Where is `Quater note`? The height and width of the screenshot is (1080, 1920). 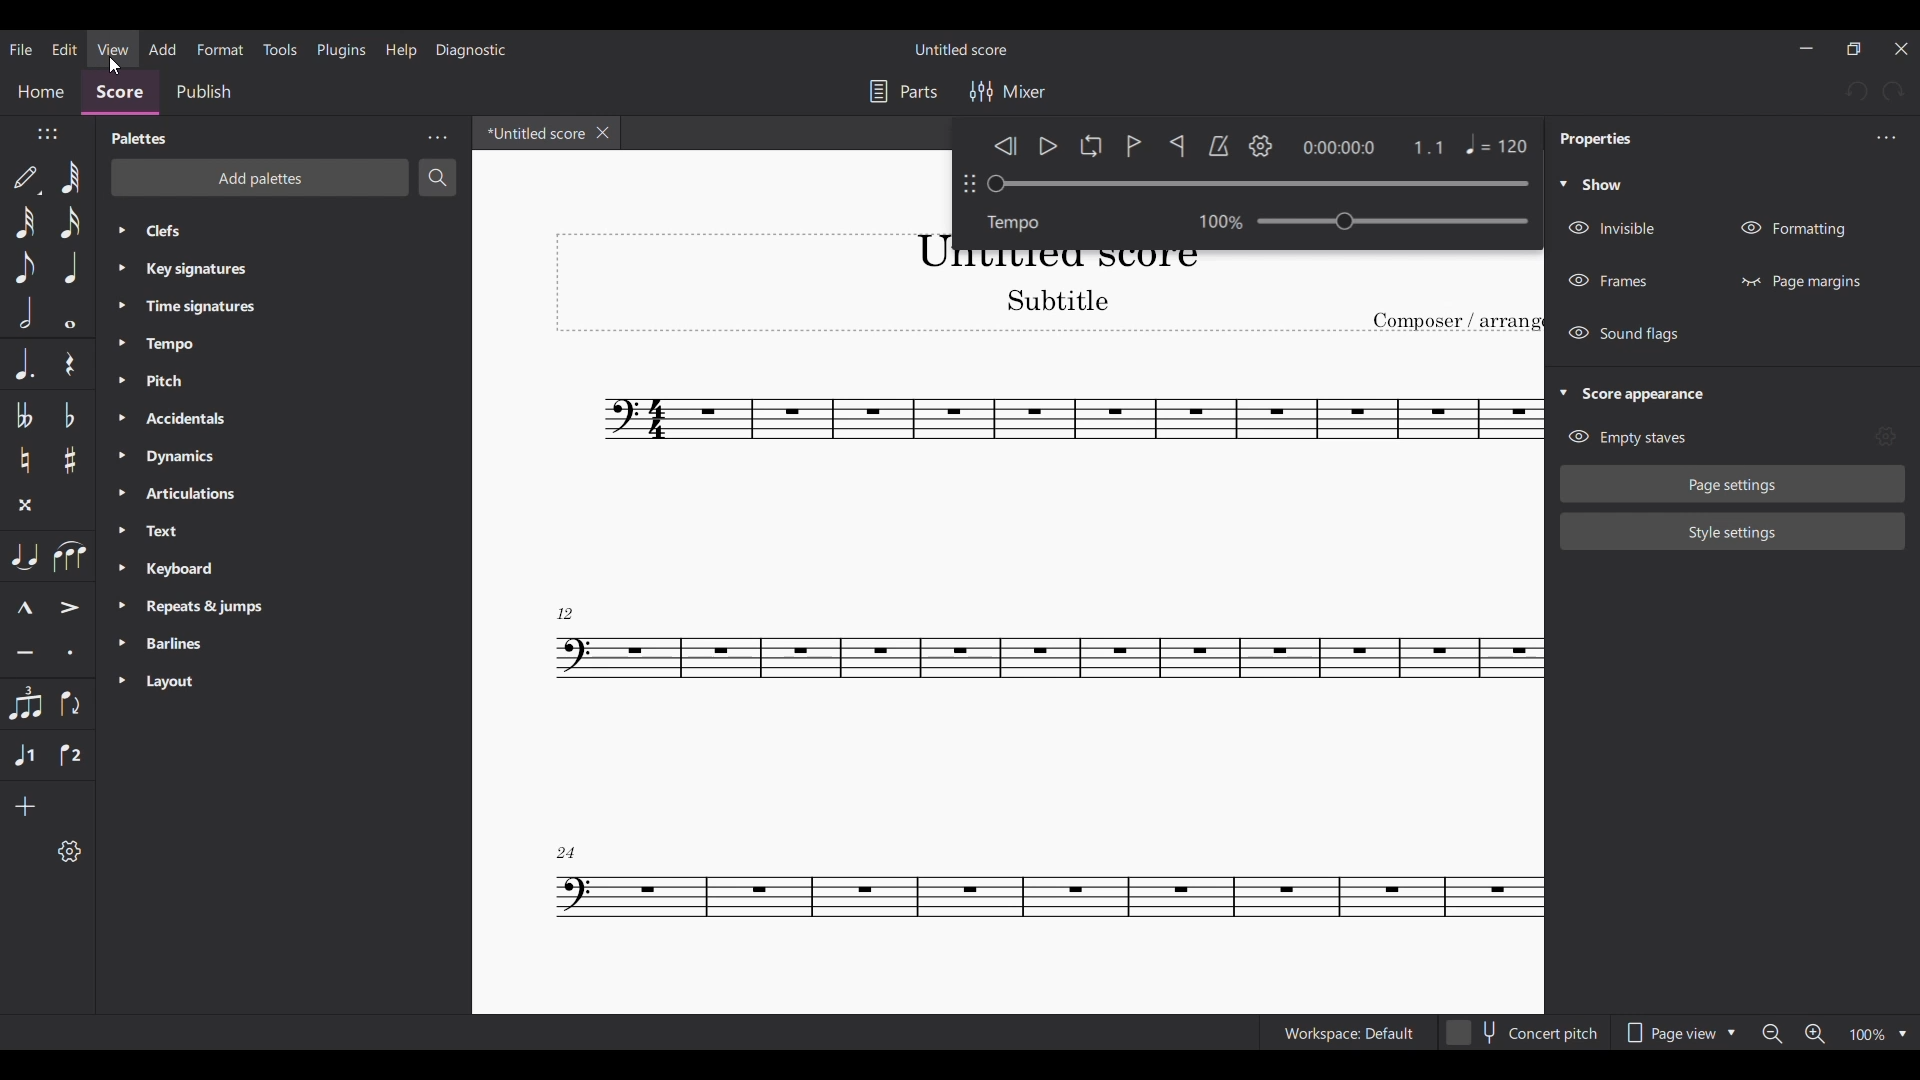 Quater note is located at coordinates (71, 267).